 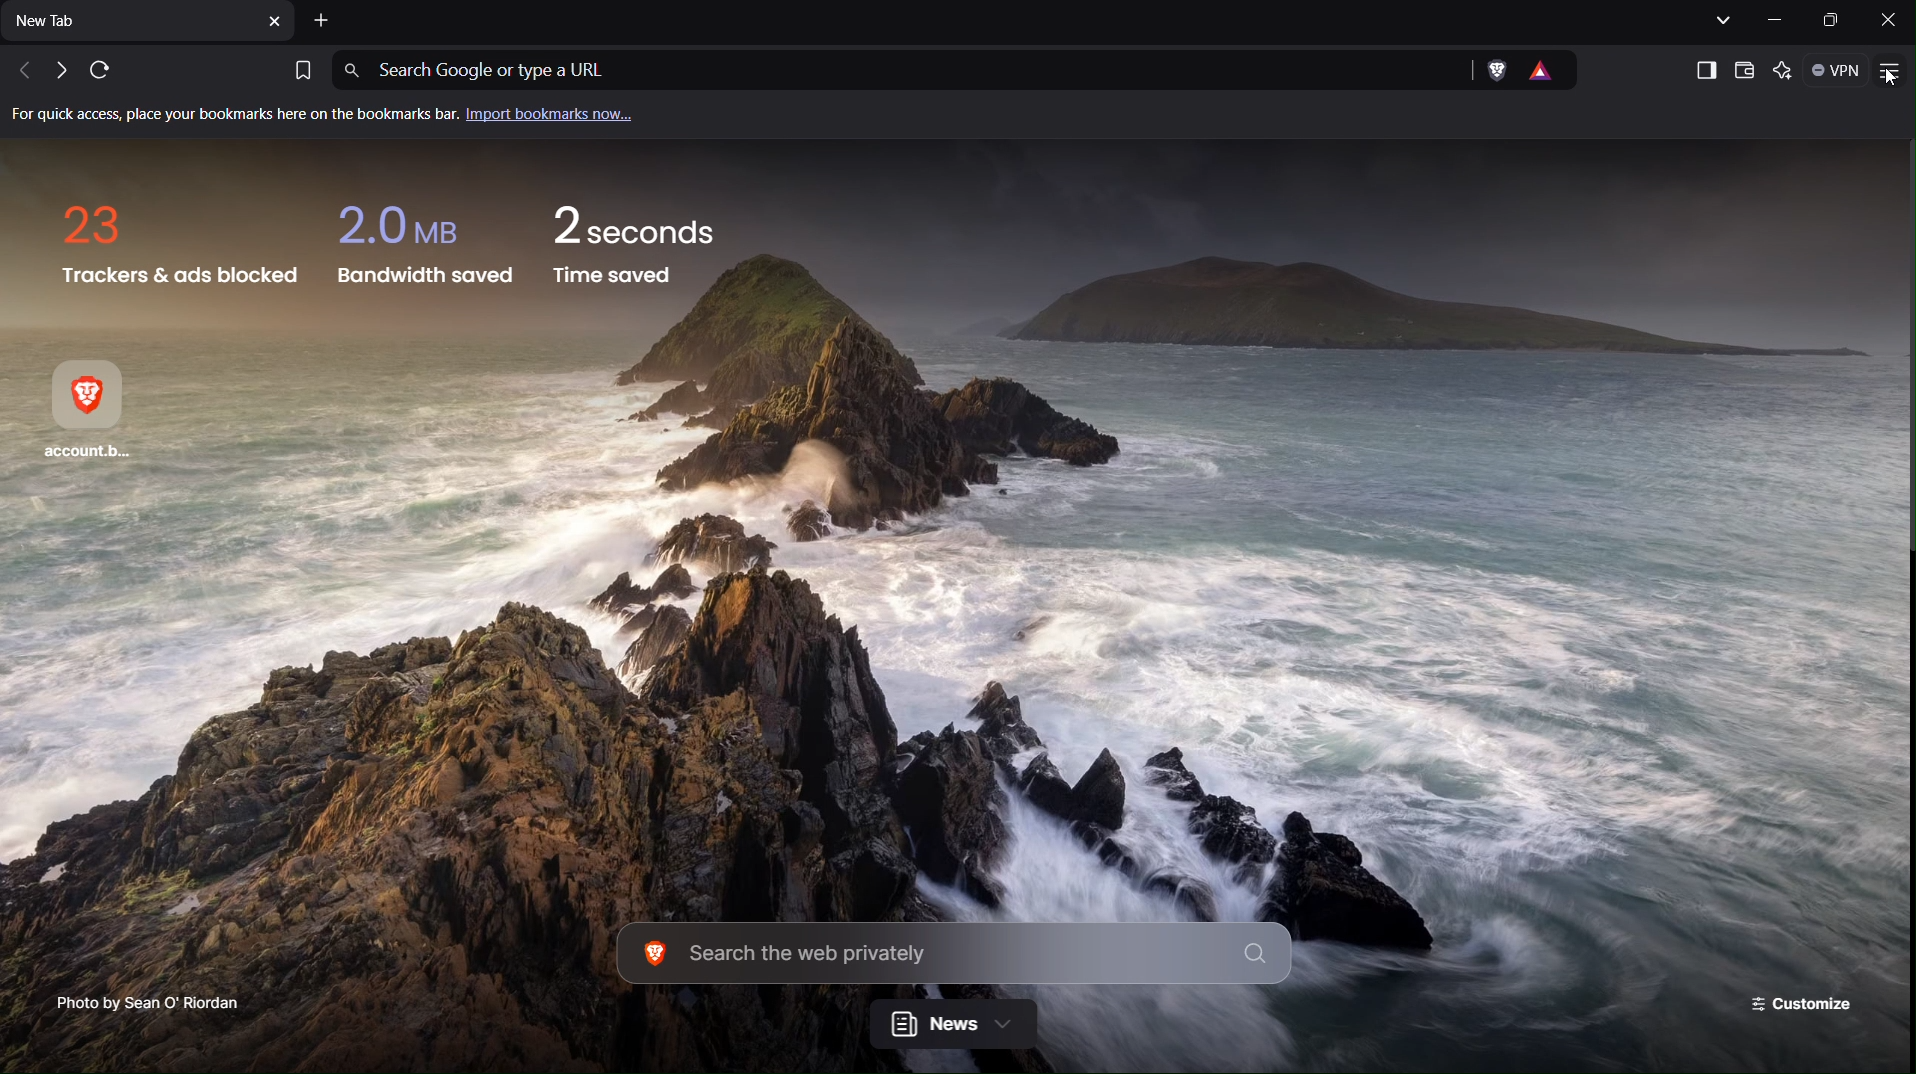 What do you see at coordinates (98, 71) in the screenshot?
I see `Refresh` at bounding box center [98, 71].